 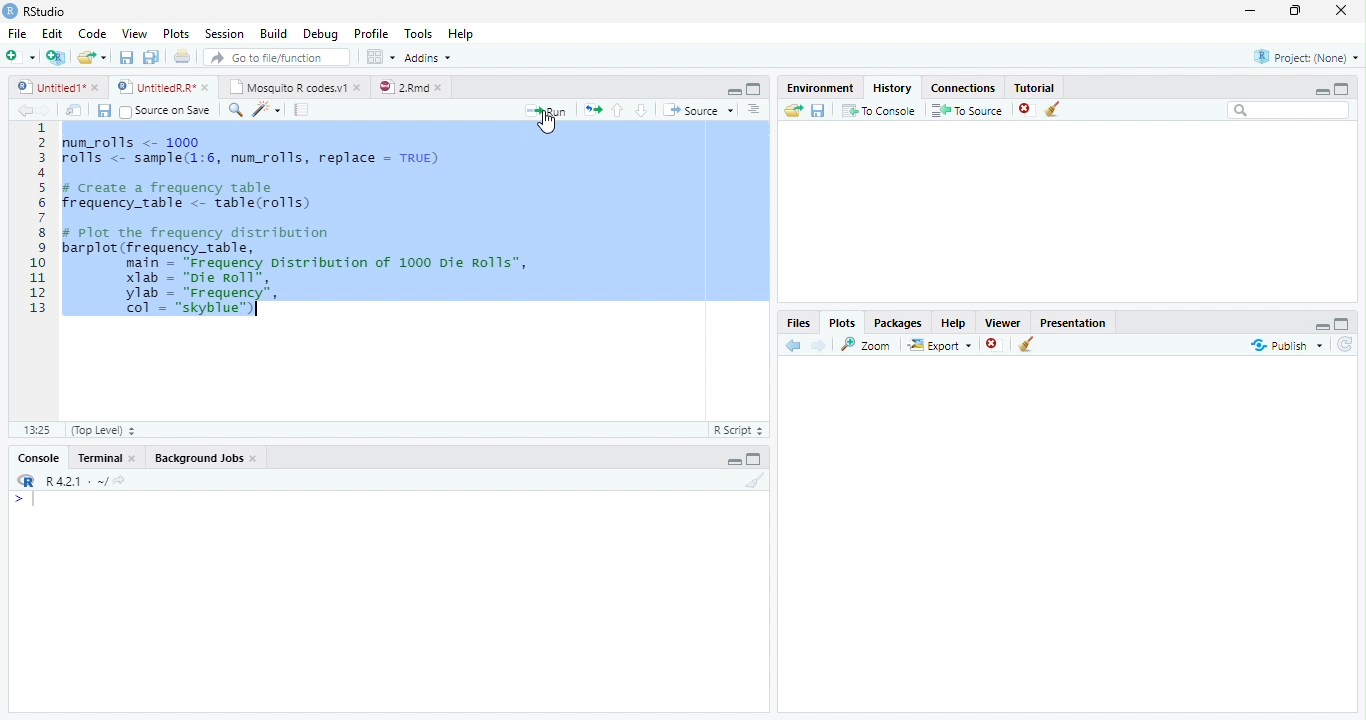 What do you see at coordinates (794, 346) in the screenshot?
I see `Previous Slot` at bounding box center [794, 346].